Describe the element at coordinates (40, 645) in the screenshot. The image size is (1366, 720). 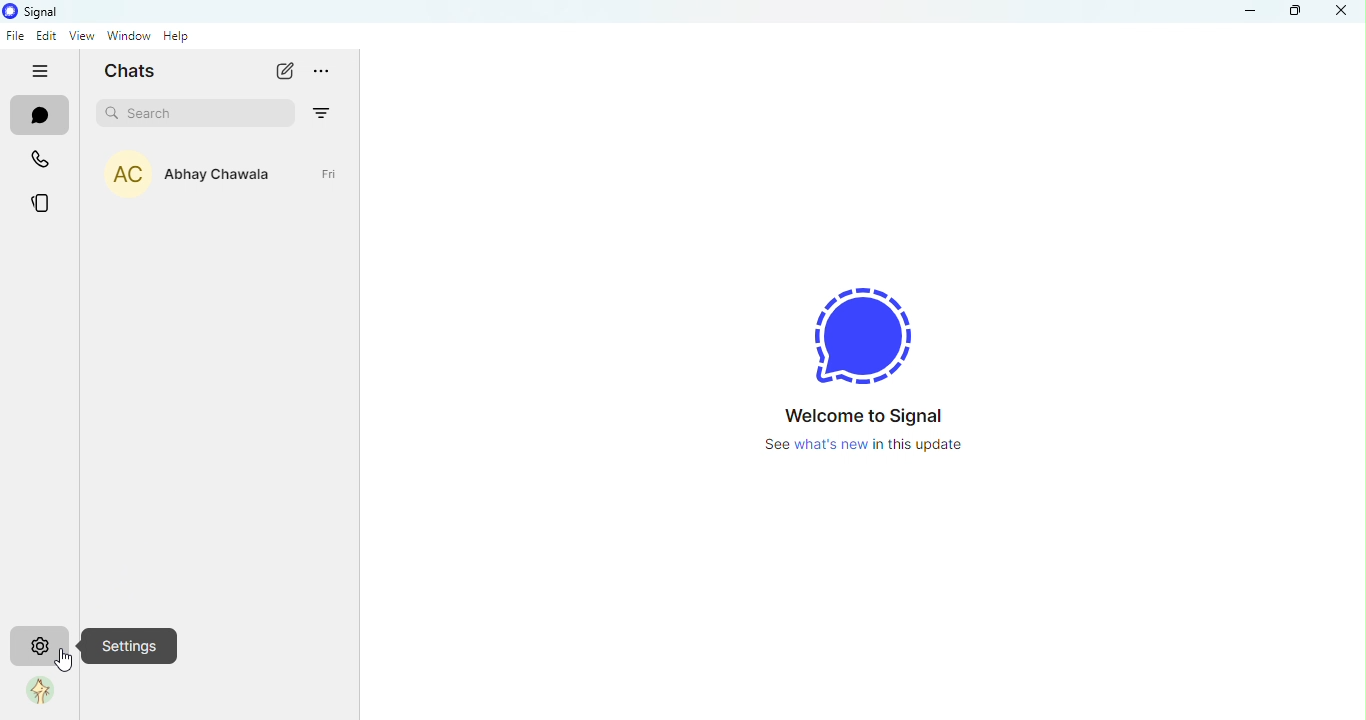
I see `settings` at that location.